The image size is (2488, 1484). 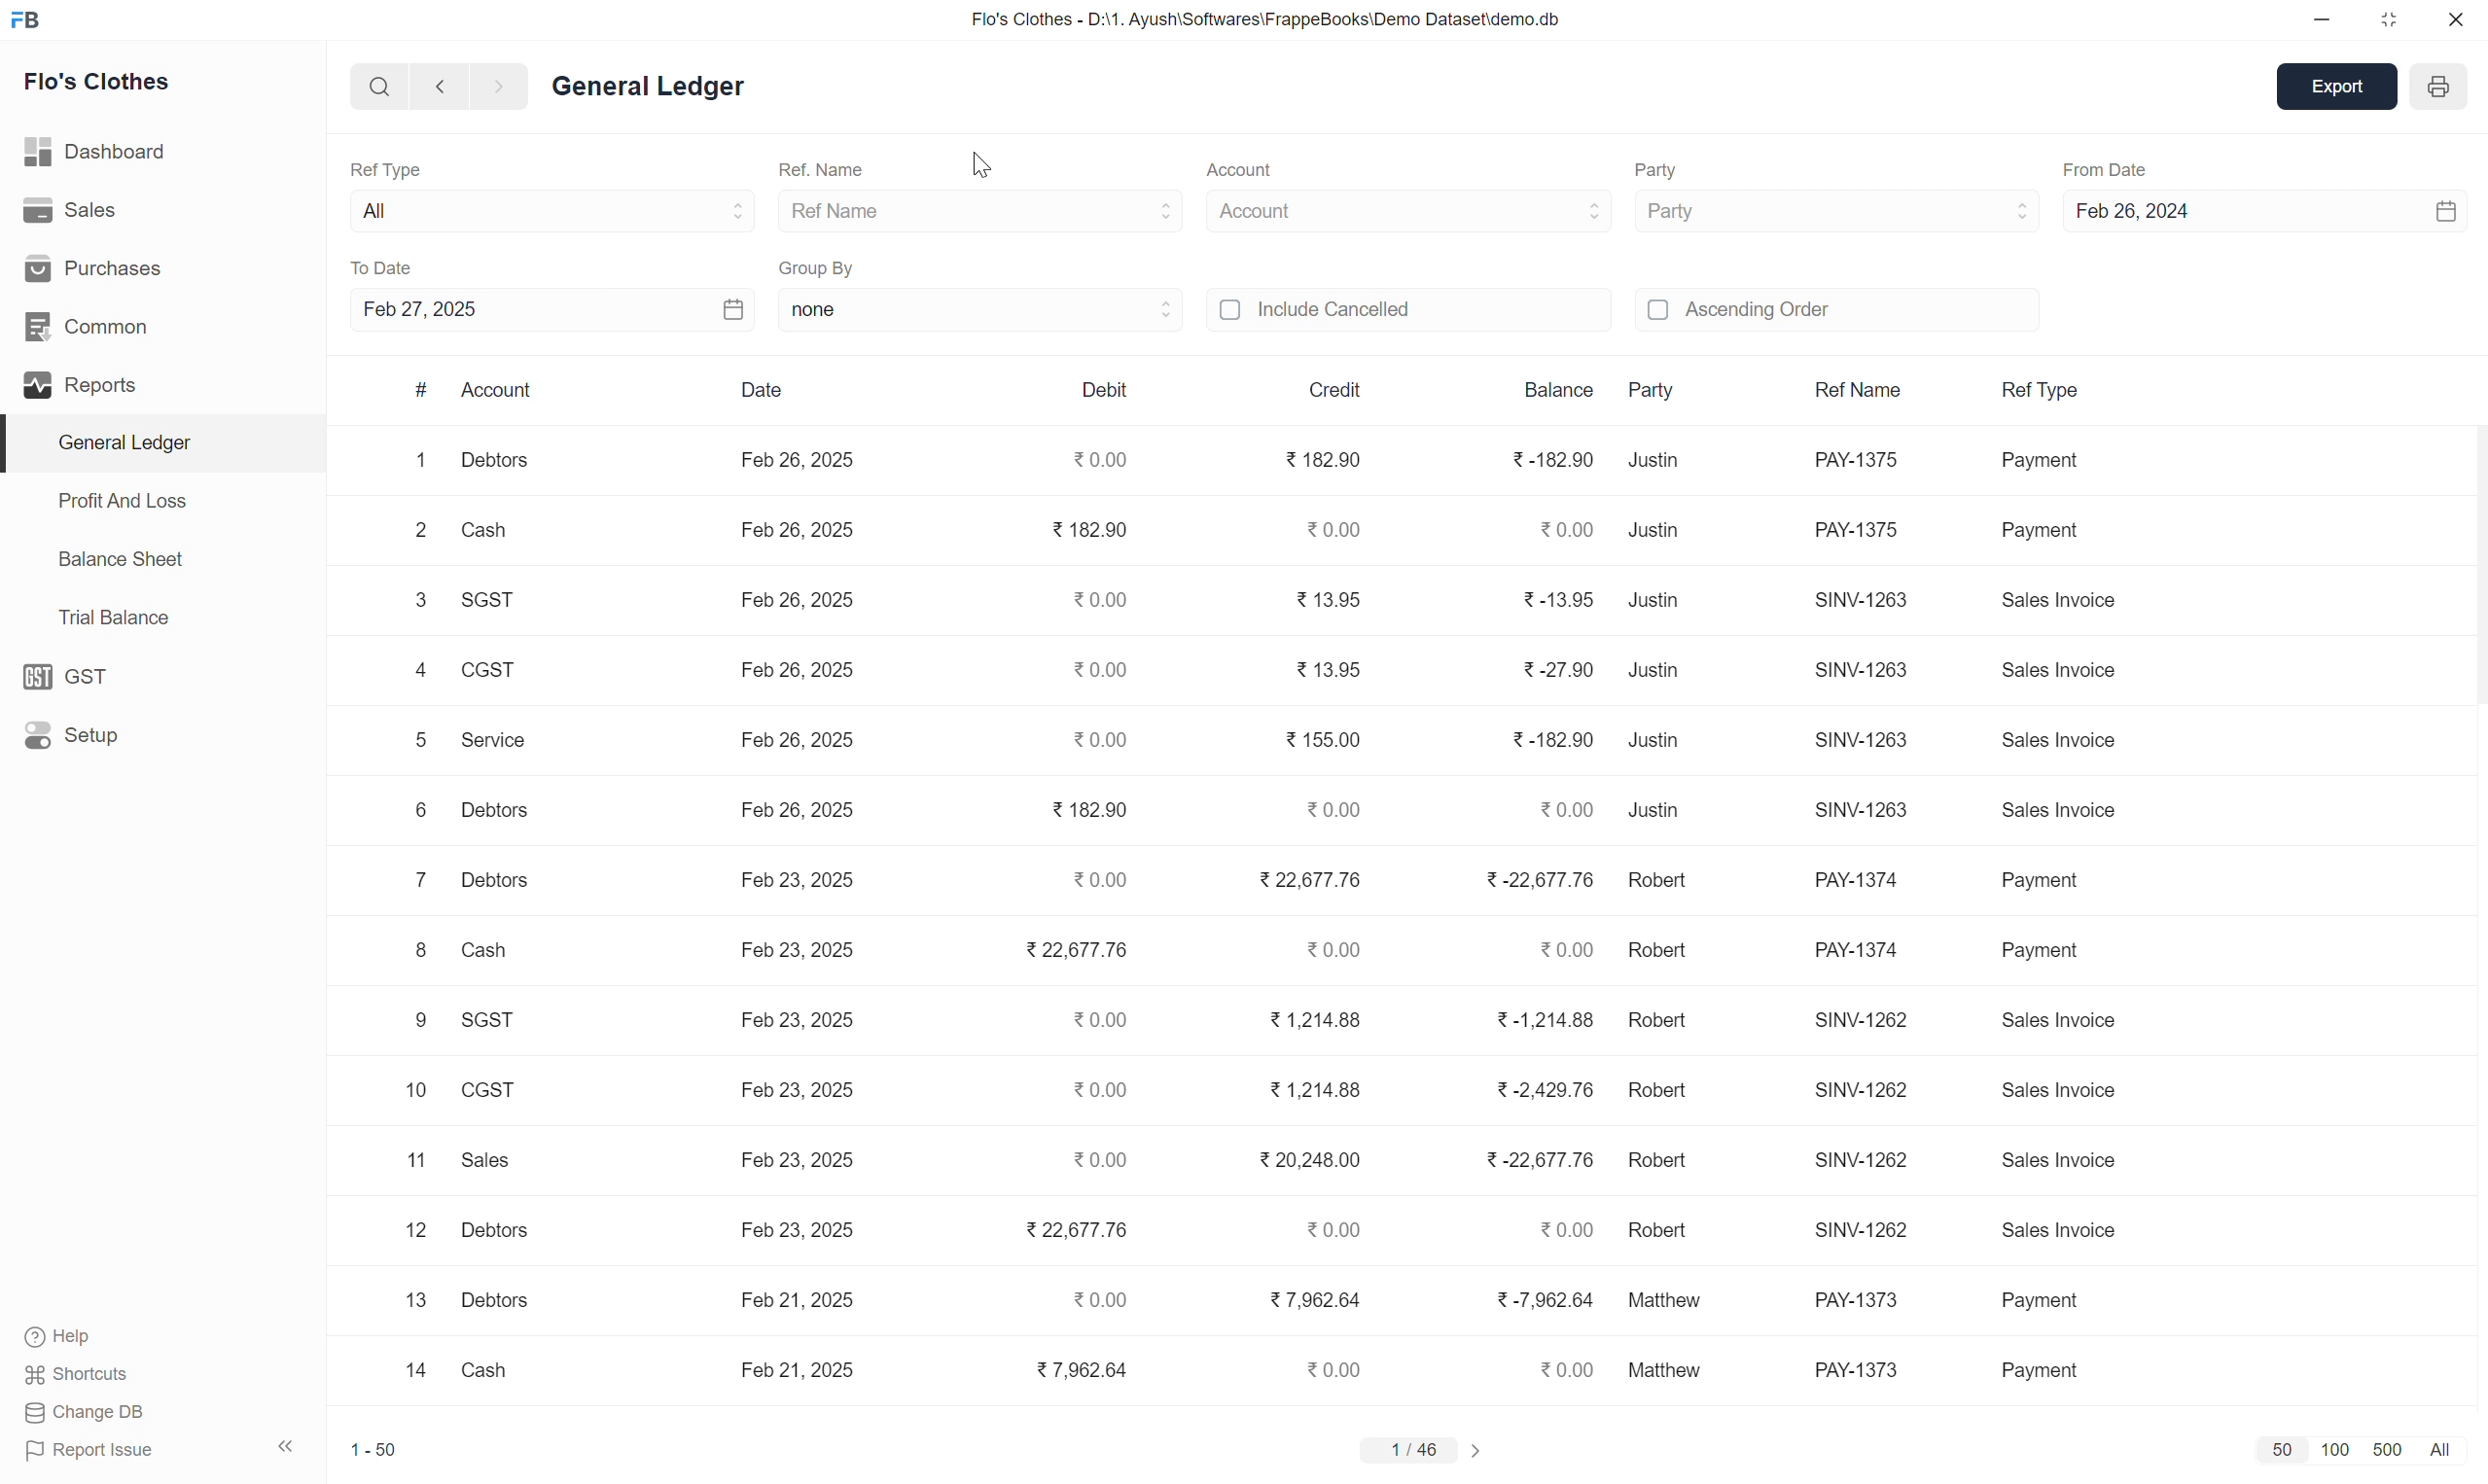 What do you see at coordinates (1321, 1300) in the screenshot?
I see `7,962.64` at bounding box center [1321, 1300].